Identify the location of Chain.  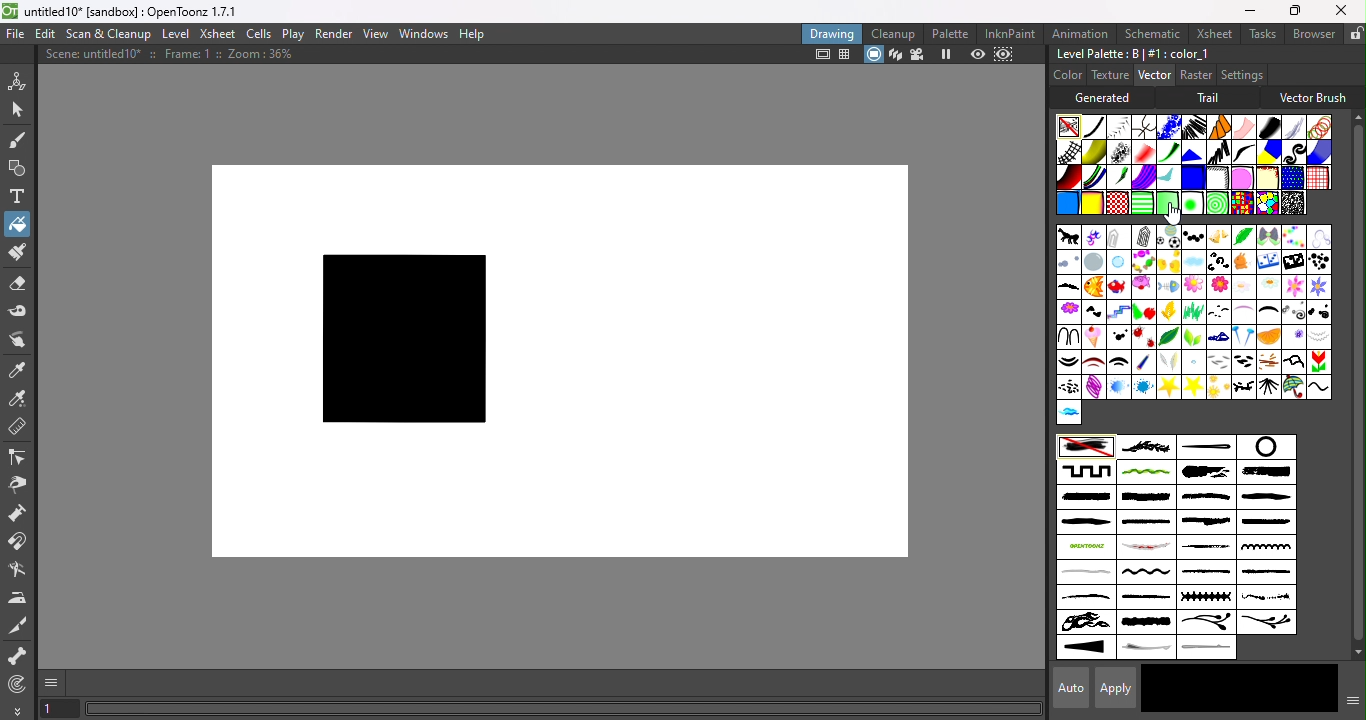
(1145, 126).